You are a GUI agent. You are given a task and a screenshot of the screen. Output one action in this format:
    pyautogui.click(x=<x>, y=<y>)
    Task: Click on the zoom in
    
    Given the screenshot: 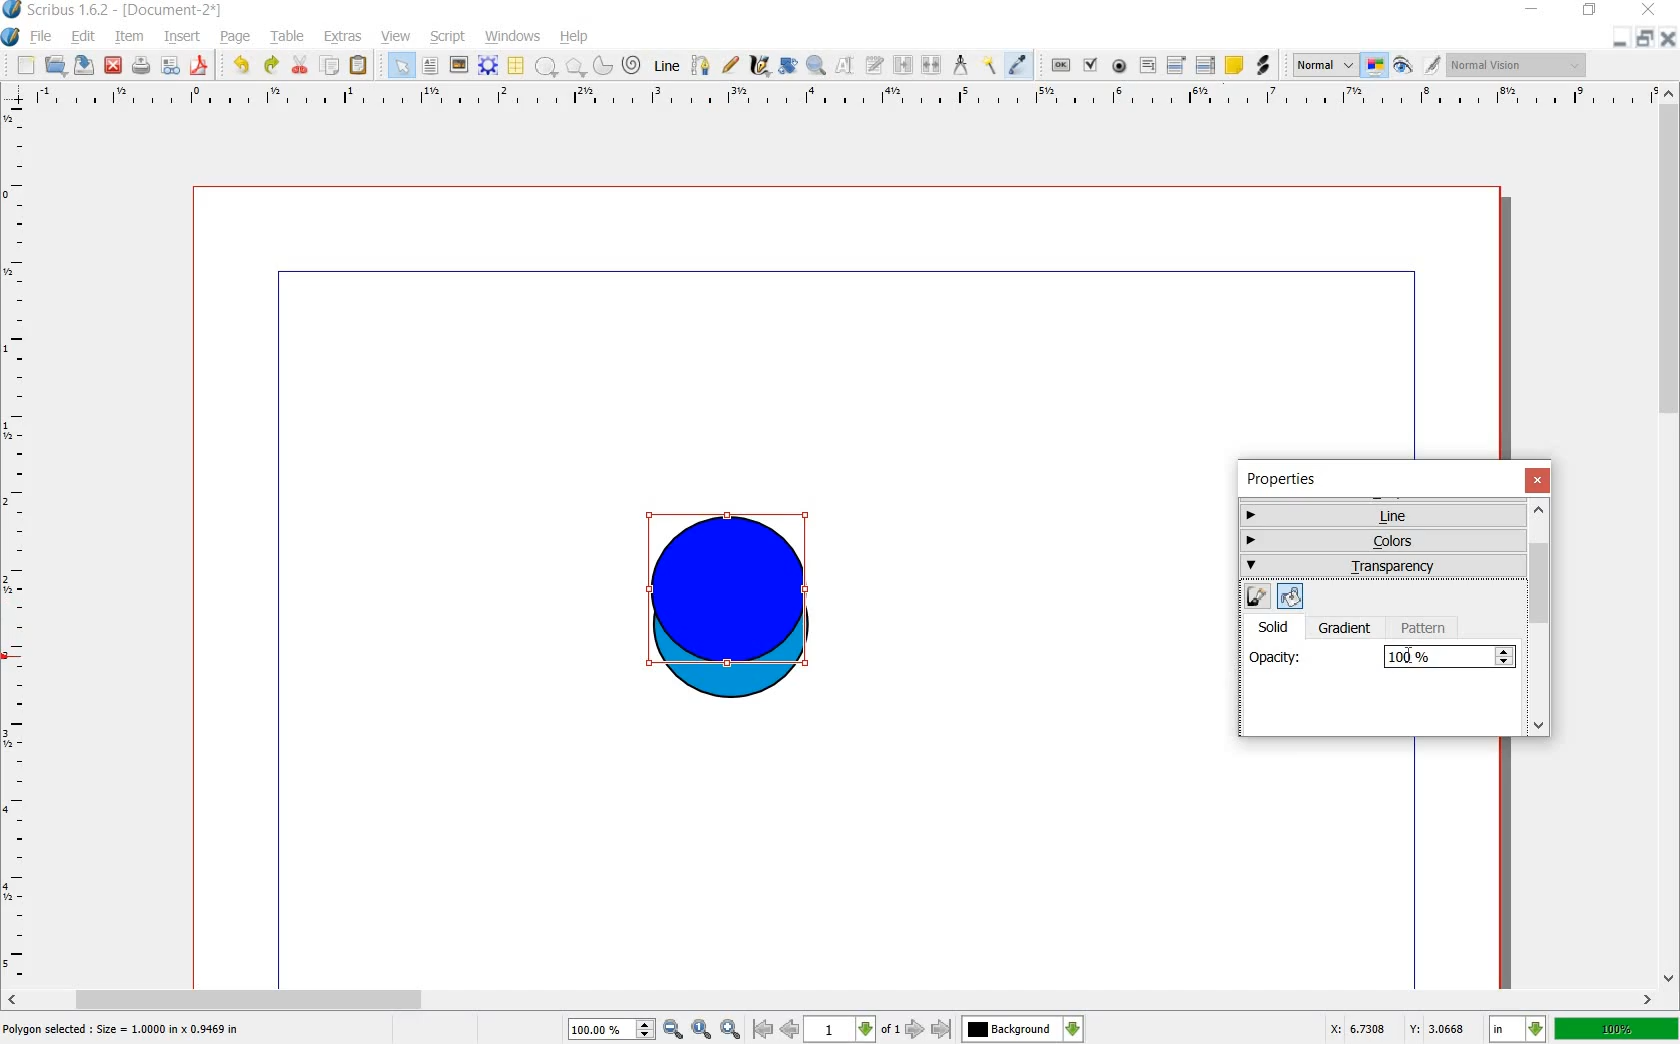 What is the action you would take?
    pyautogui.click(x=730, y=1029)
    